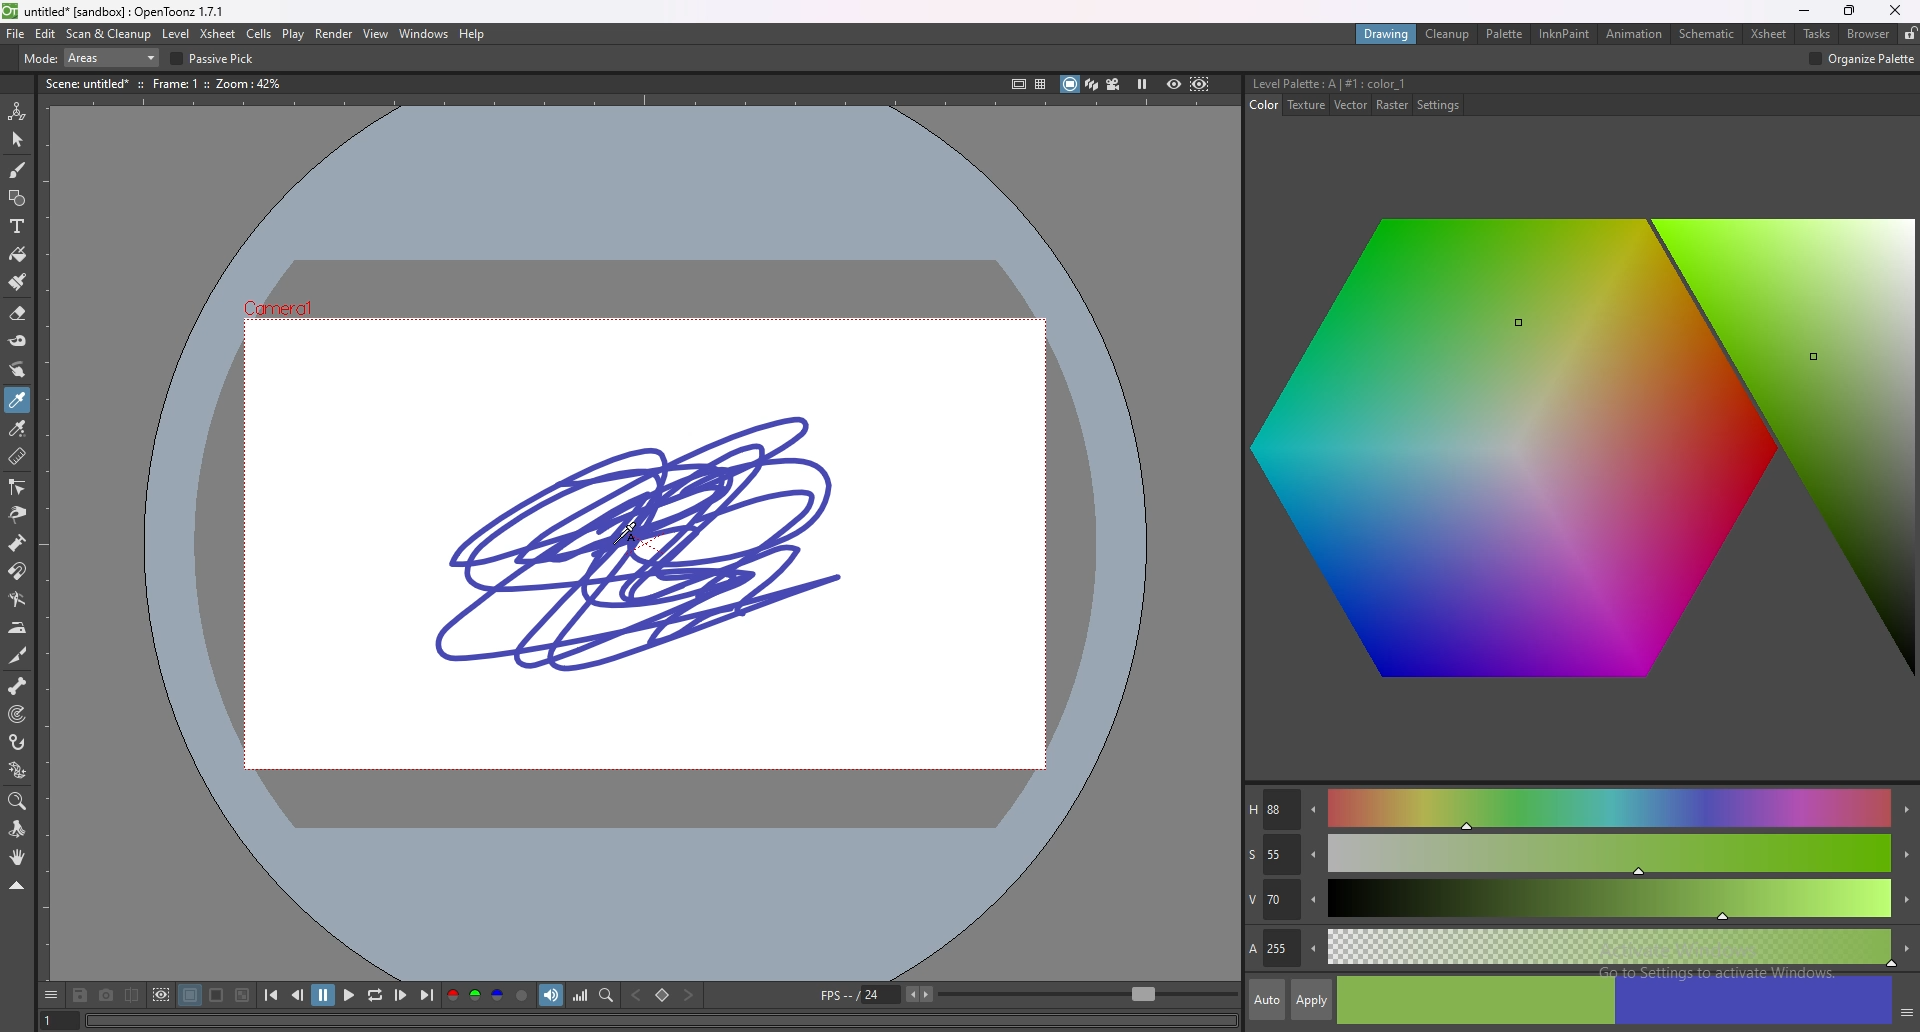 The image size is (1920, 1032). Describe the element at coordinates (1220, 58) in the screenshot. I see `x` at that location.